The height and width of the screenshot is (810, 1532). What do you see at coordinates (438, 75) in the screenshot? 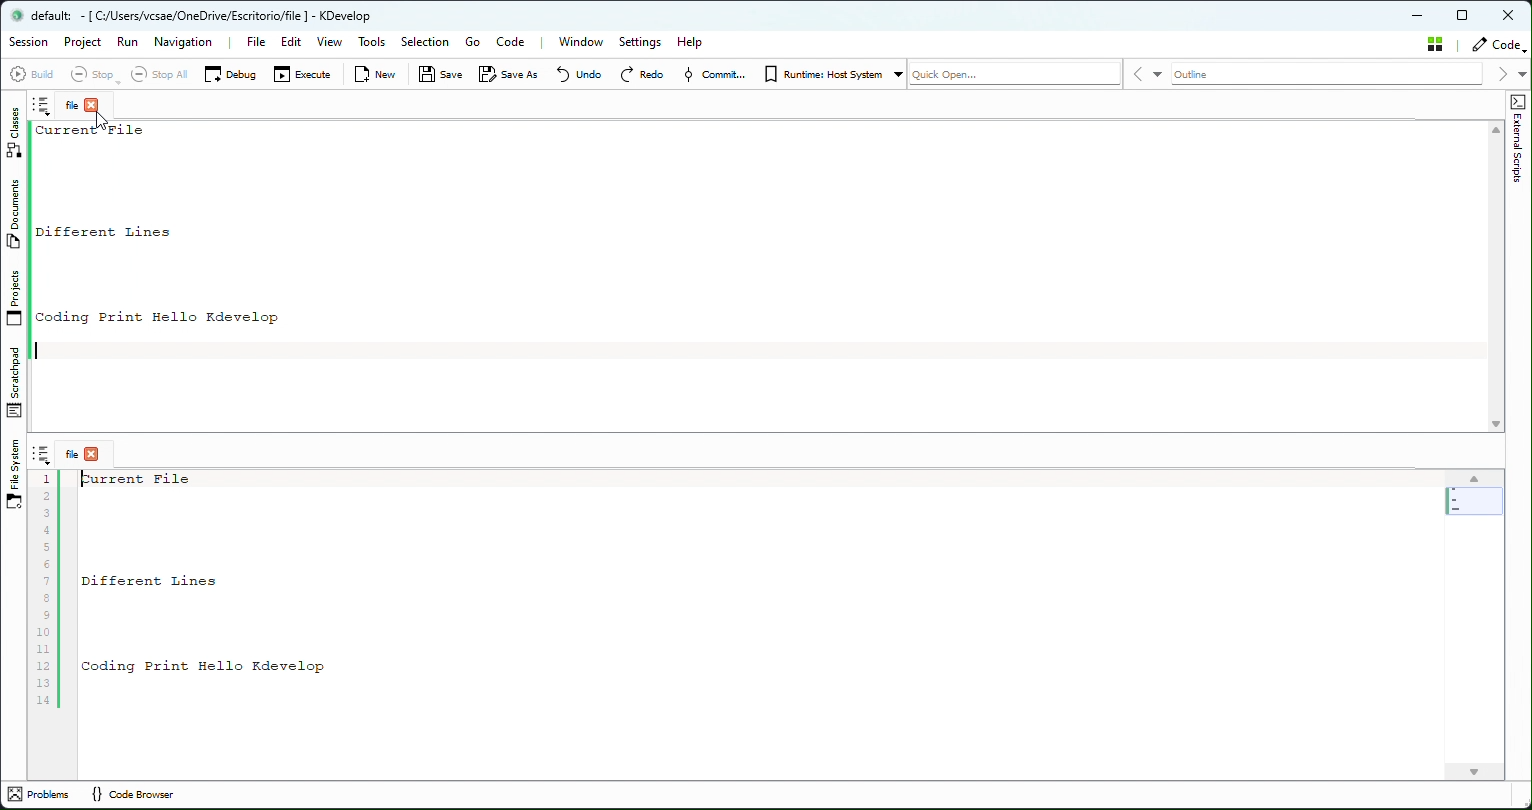
I see `Save` at bounding box center [438, 75].